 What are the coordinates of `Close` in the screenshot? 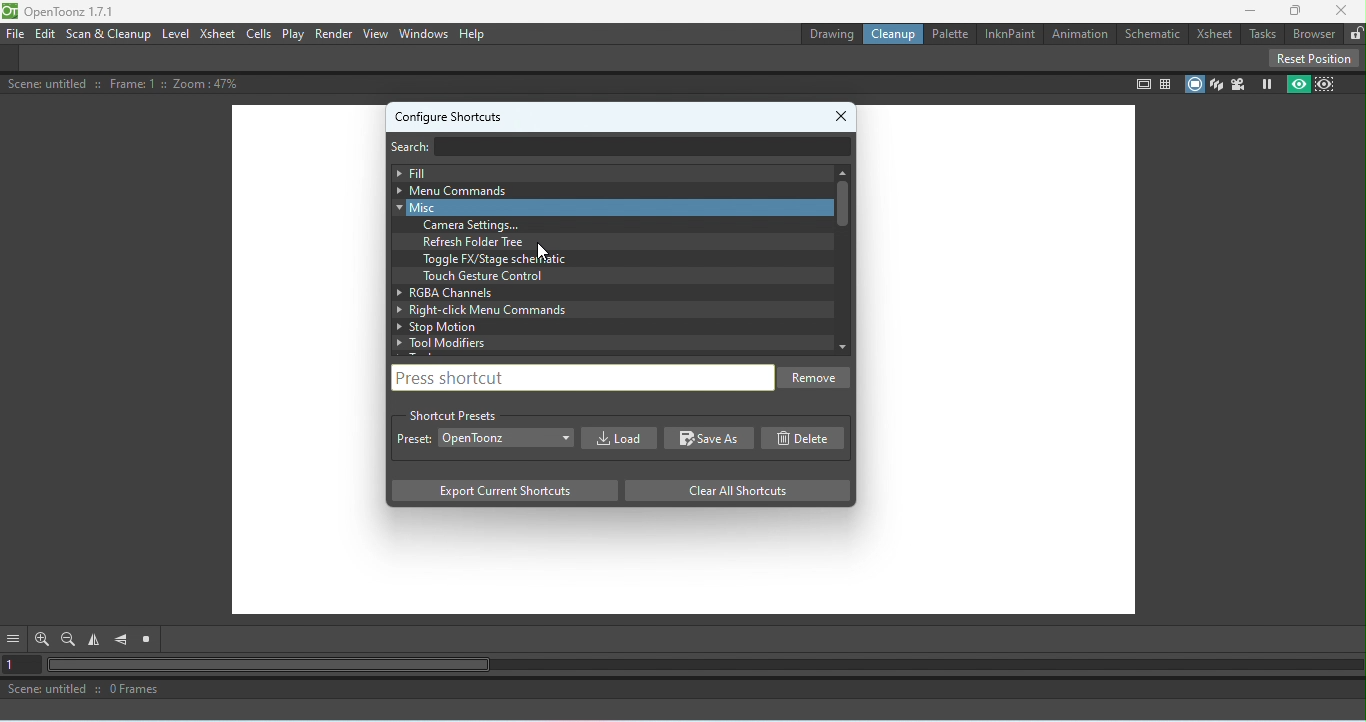 It's located at (1342, 10).